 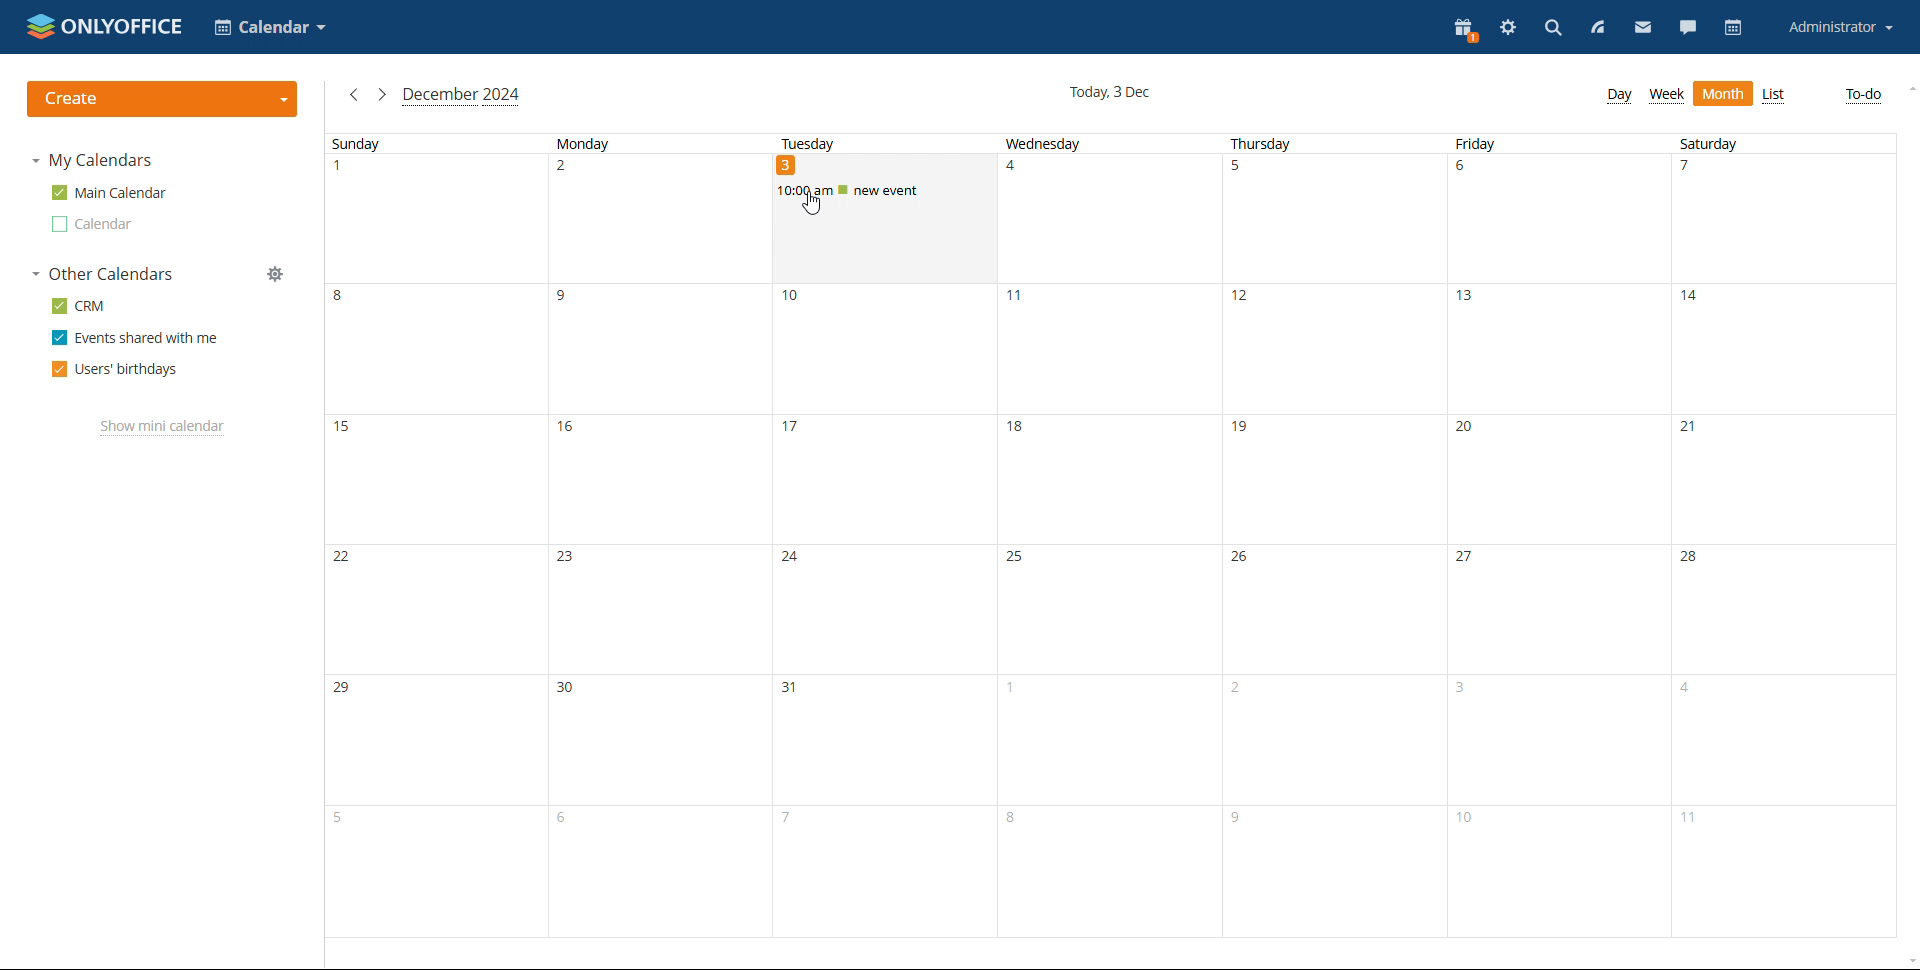 What do you see at coordinates (658, 480) in the screenshot?
I see `16` at bounding box center [658, 480].